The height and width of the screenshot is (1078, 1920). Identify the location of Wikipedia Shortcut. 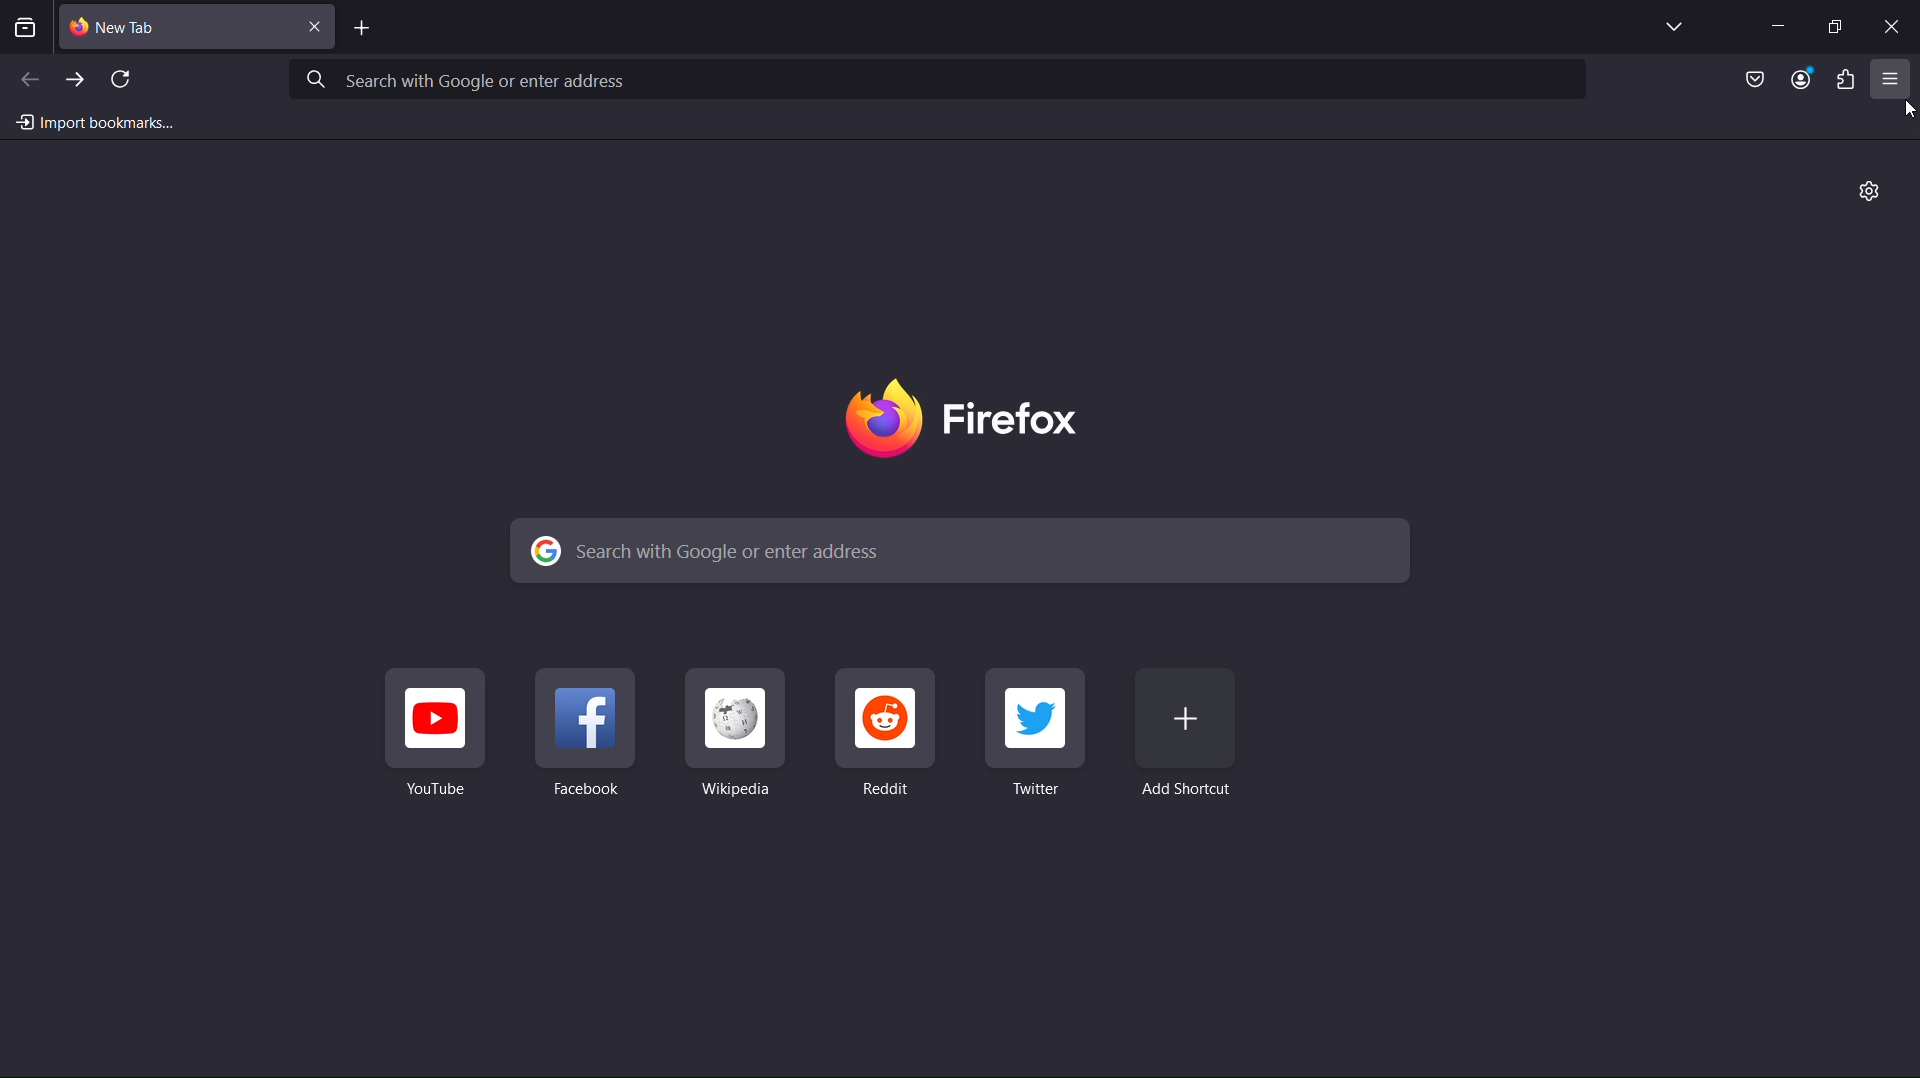
(742, 733).